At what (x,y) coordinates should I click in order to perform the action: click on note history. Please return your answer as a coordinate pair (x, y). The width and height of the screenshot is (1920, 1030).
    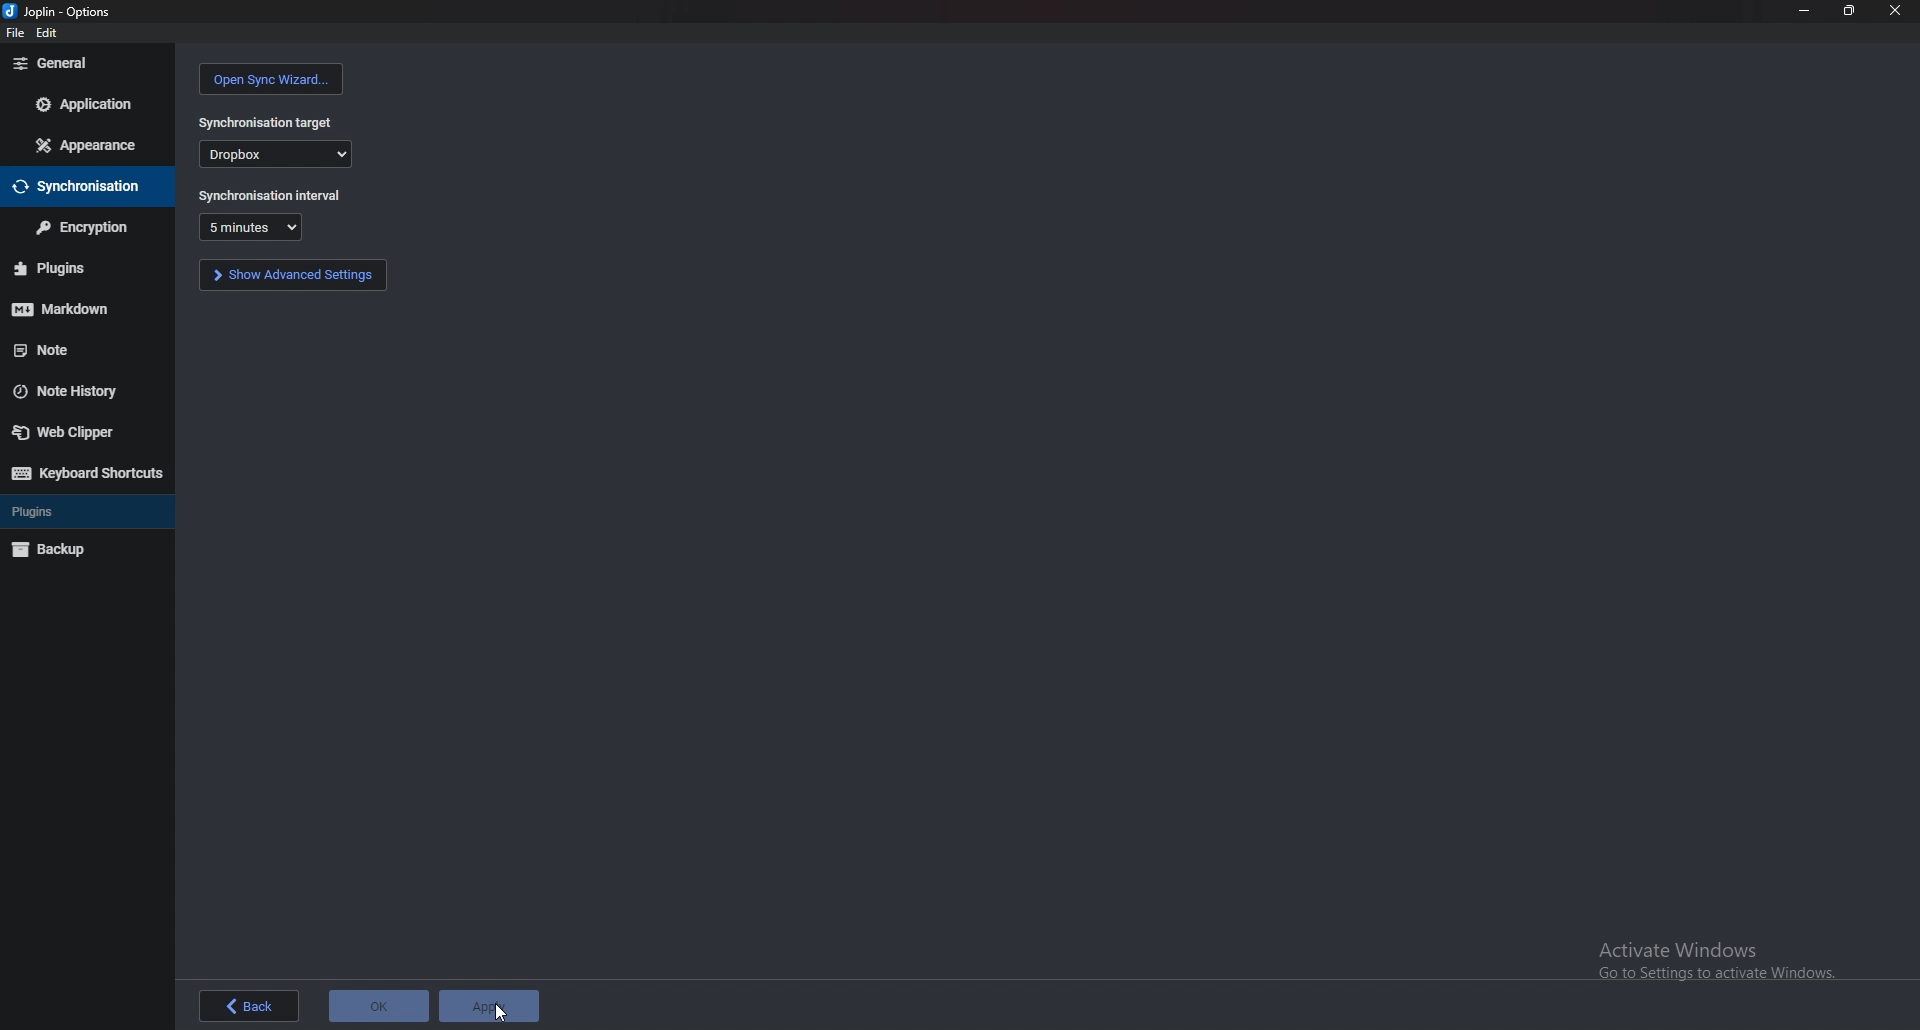
    Looking at the image, I should click on (72, 392).